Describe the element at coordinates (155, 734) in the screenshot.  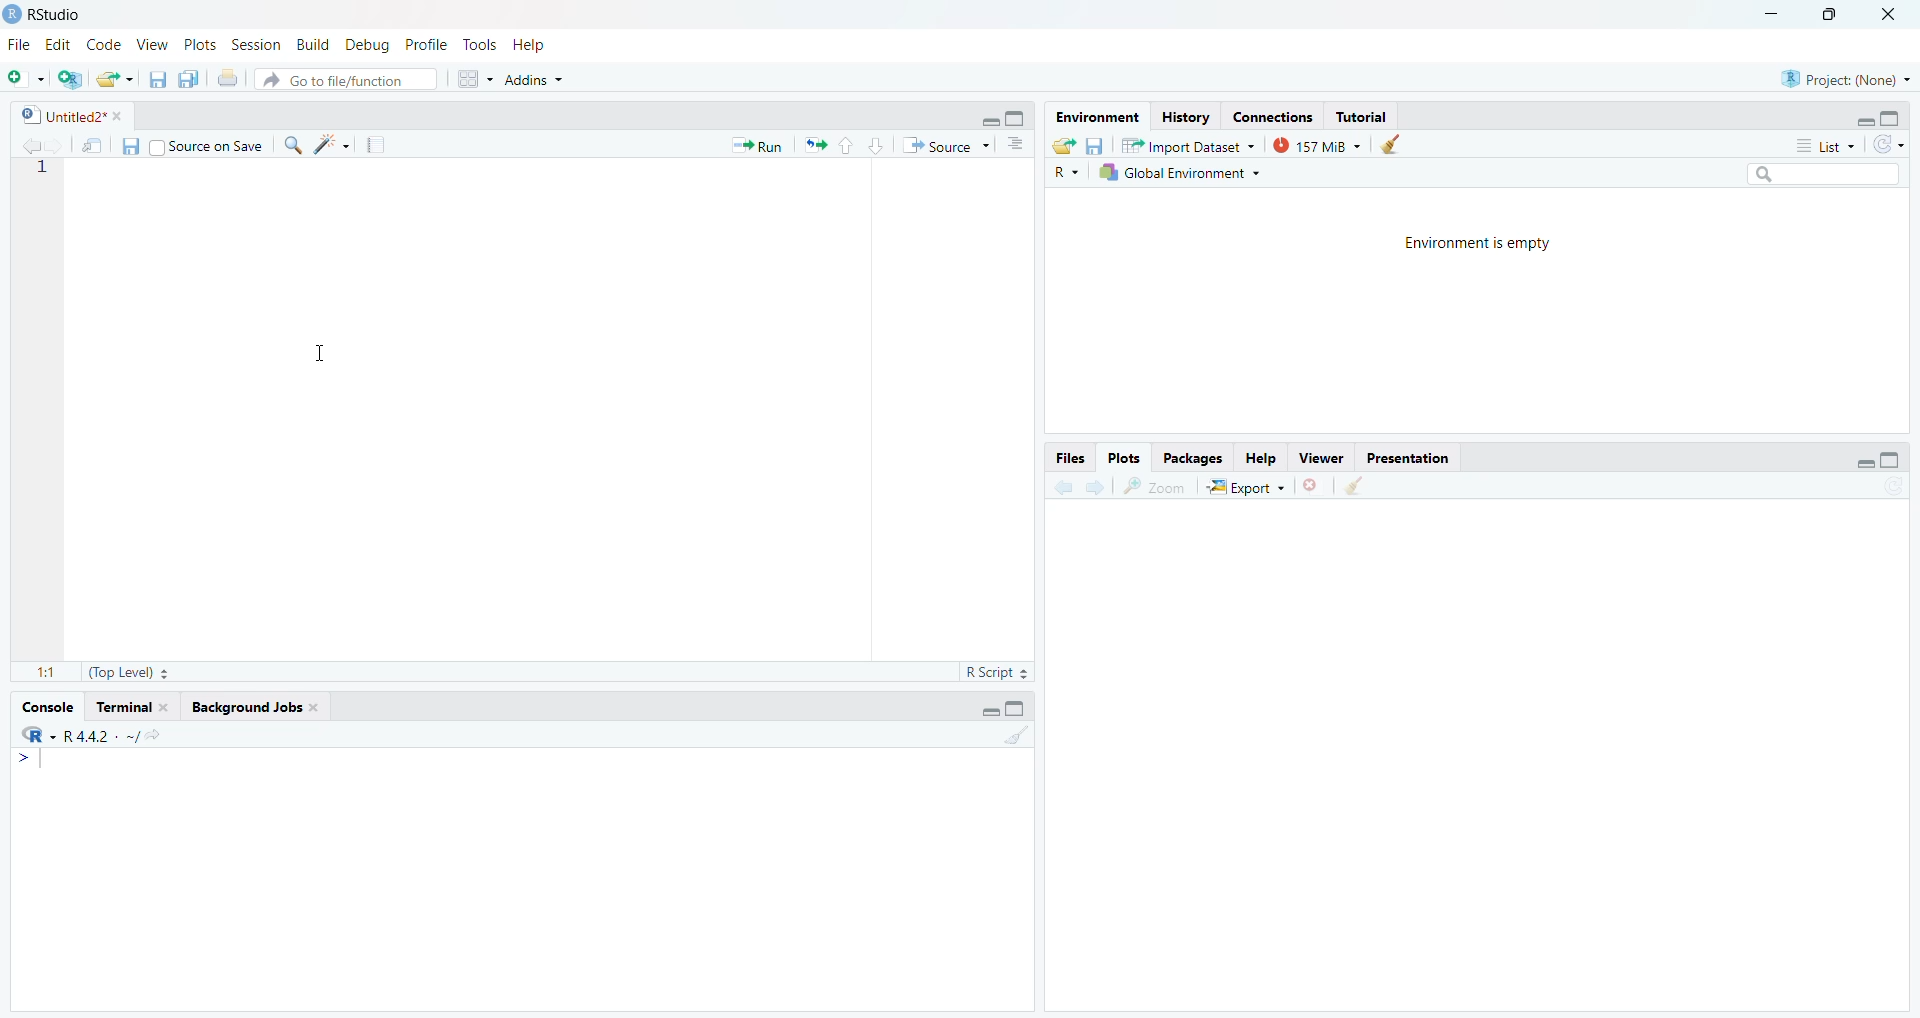
I see `view the current working directory` at that location.